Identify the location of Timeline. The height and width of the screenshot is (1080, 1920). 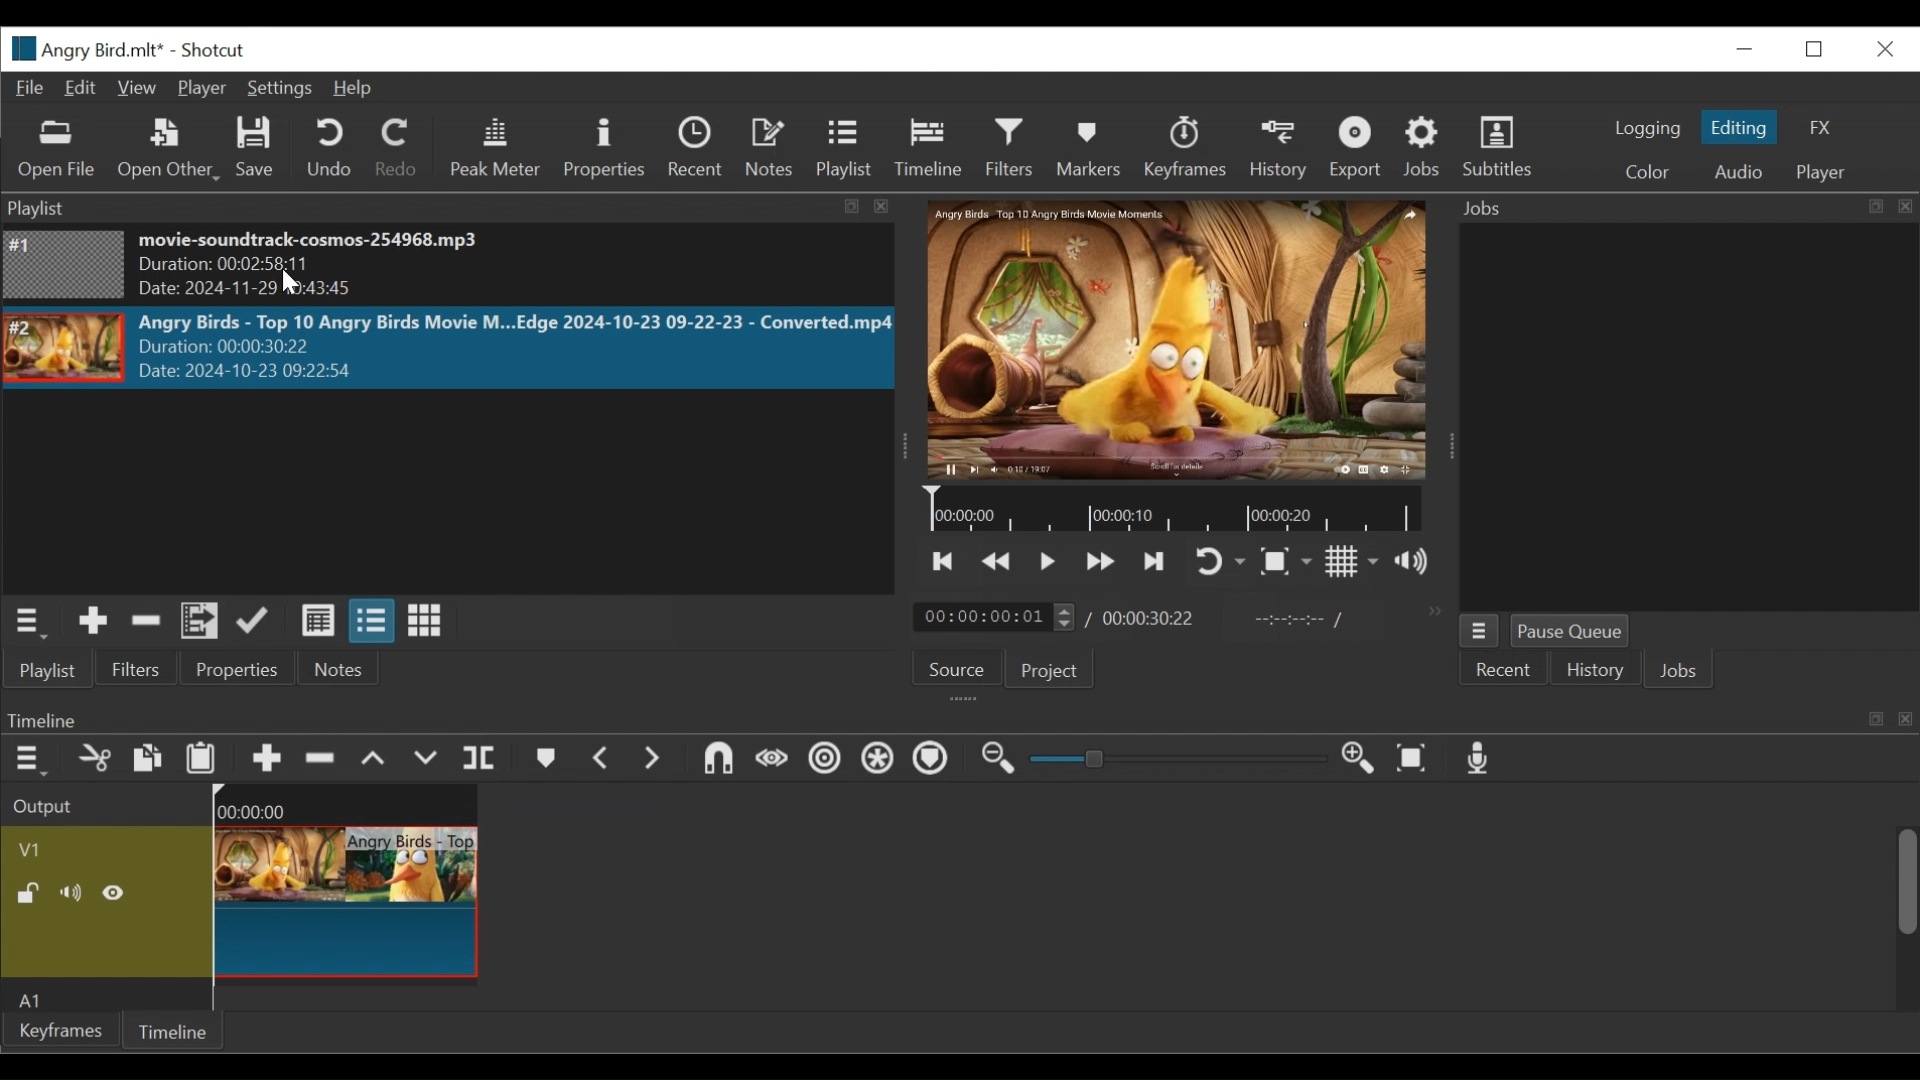
(1175, 510).